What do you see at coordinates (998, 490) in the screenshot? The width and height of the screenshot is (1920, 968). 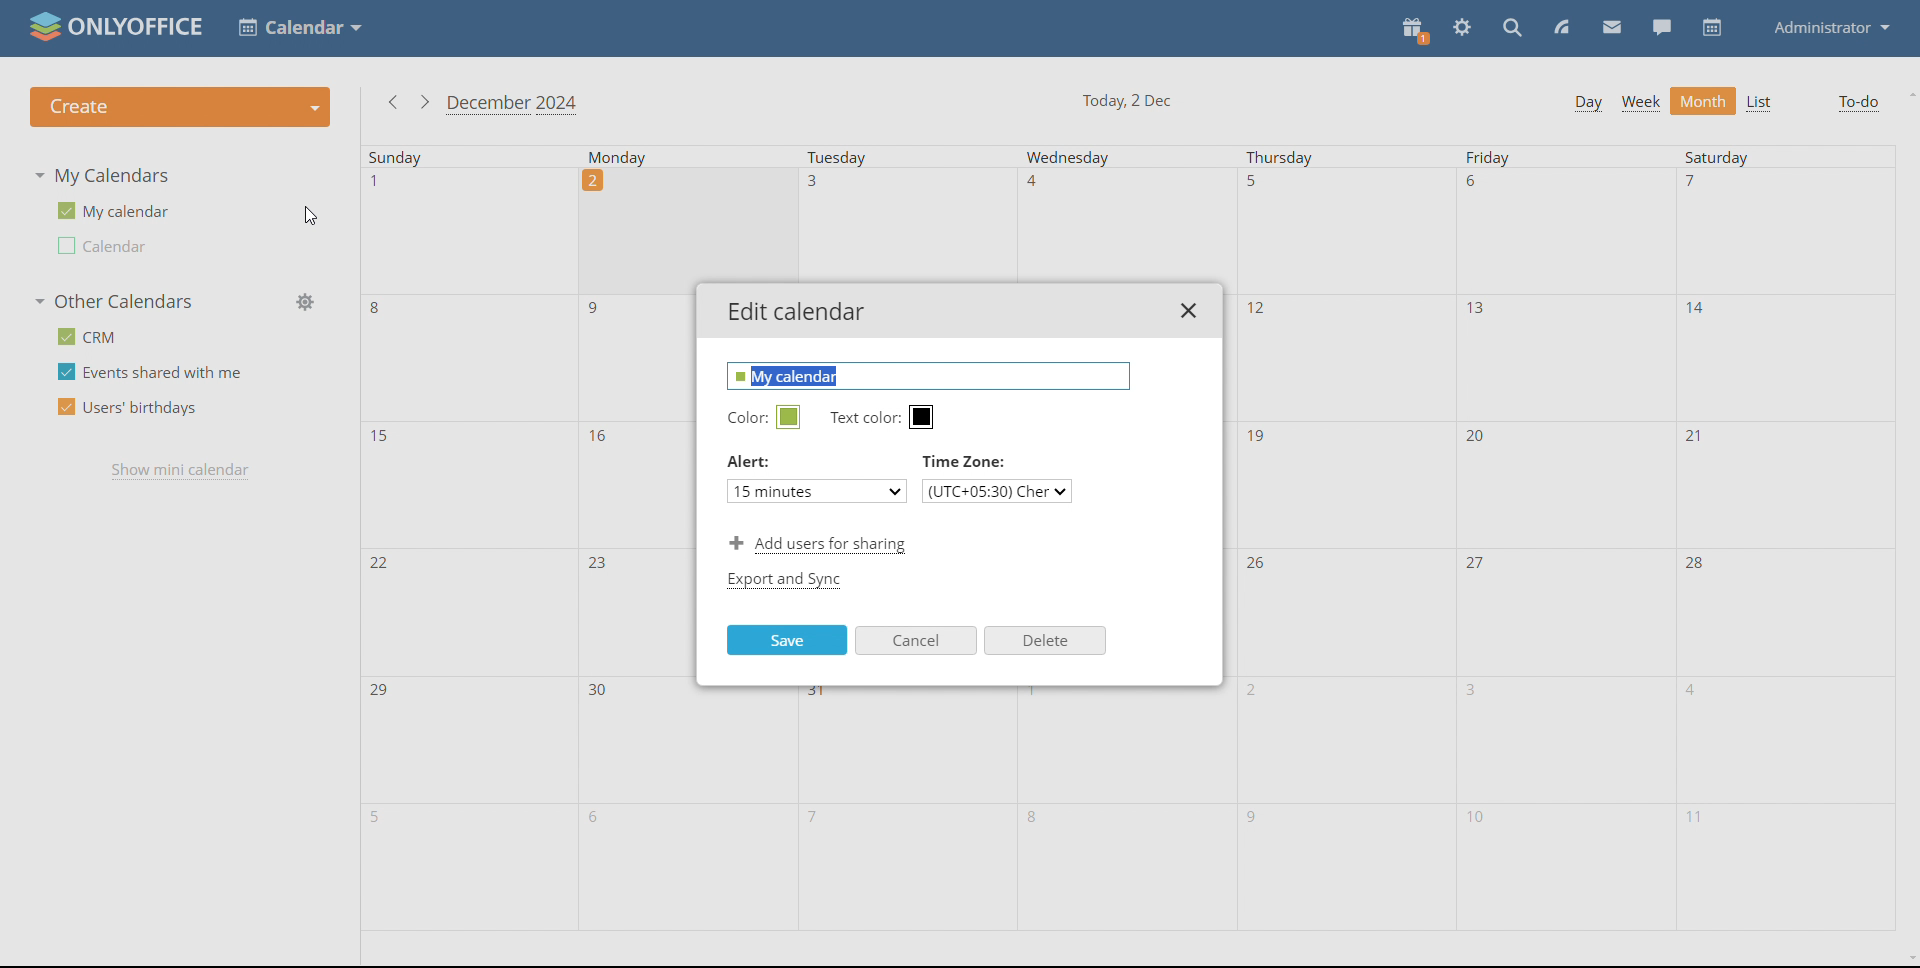 I see `select timezone` at bounding box center [998, 490].